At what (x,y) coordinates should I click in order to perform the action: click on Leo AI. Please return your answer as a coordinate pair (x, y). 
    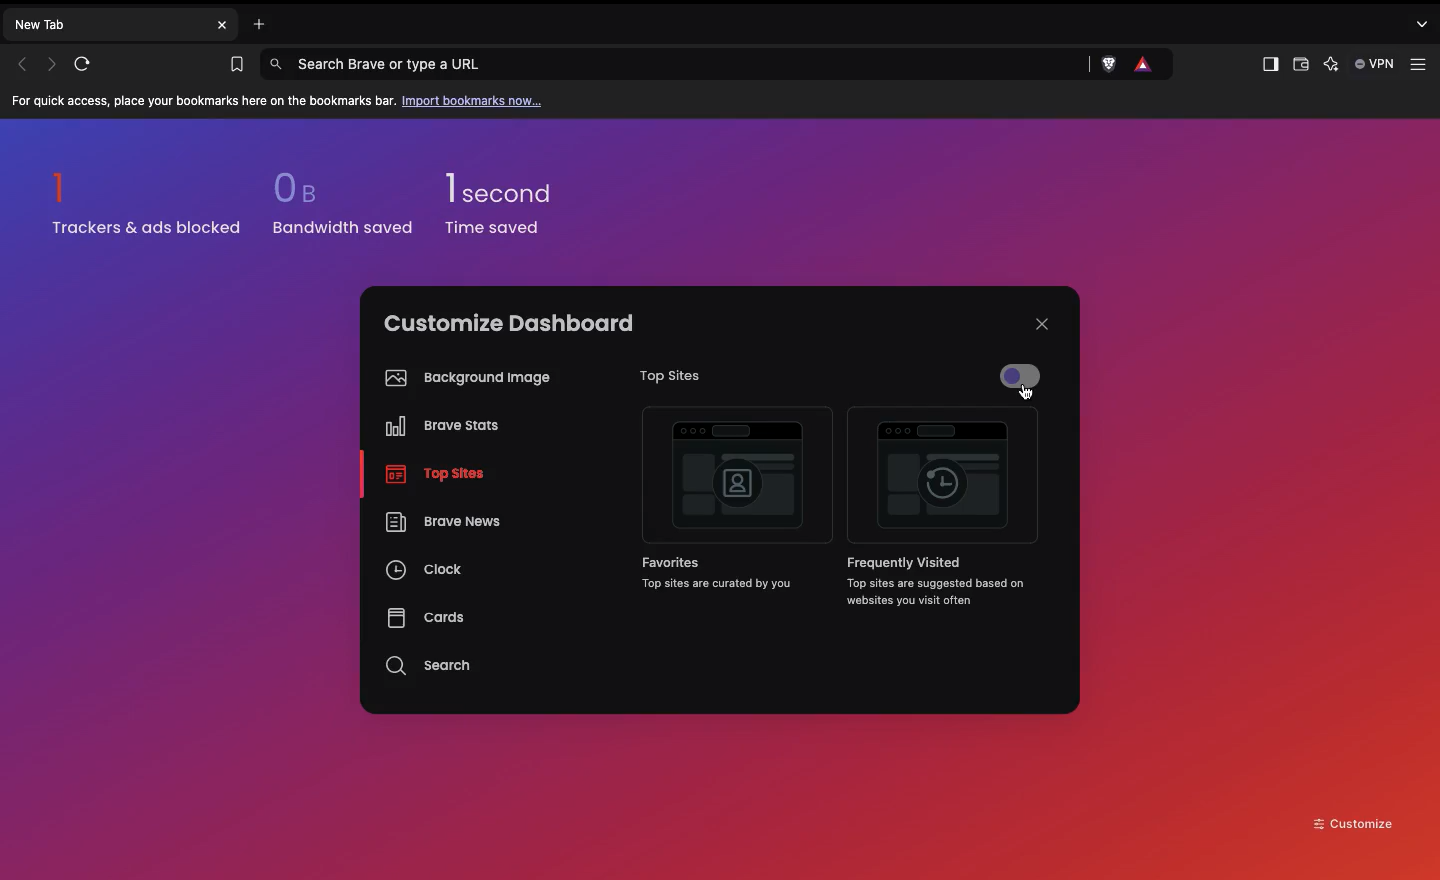
    Looking at the image, I should click on (1334, 67).